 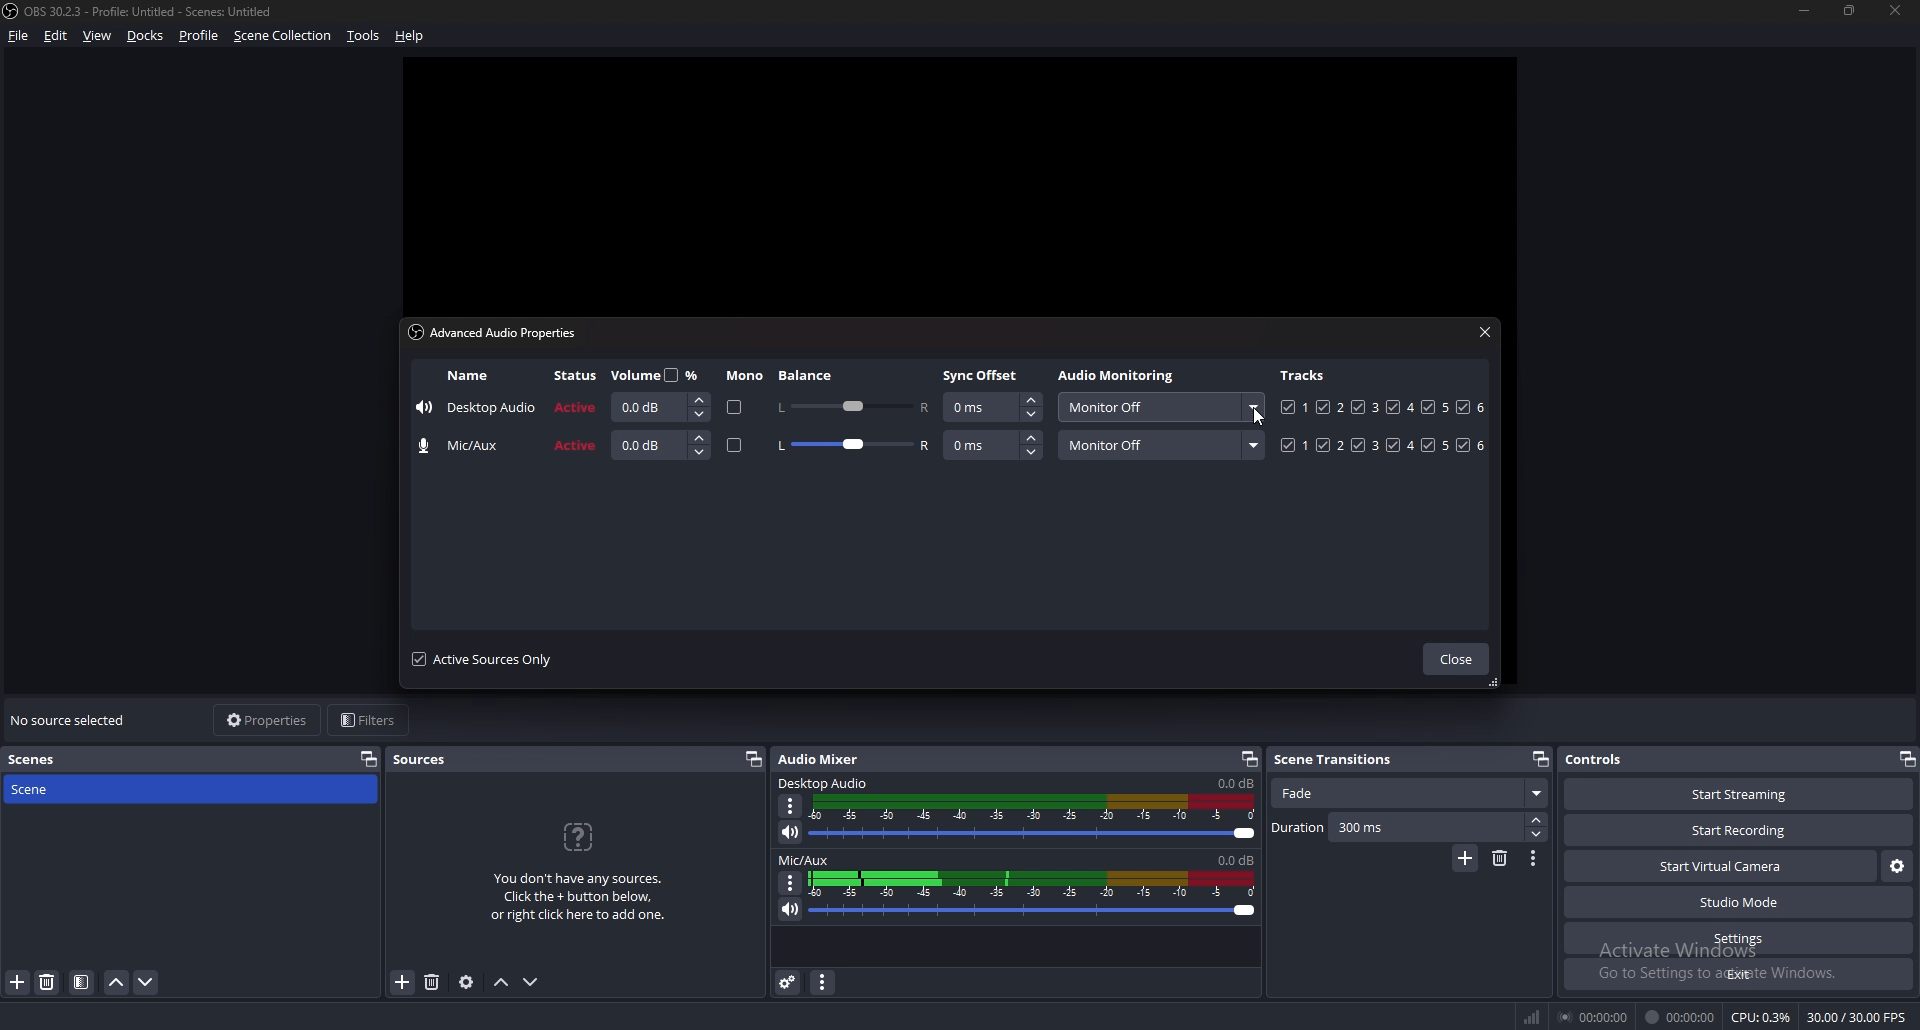 What do you see at coordinates (805, 861) in the screenshot?
I see `mic/aux` at bounding box center [805, 861].